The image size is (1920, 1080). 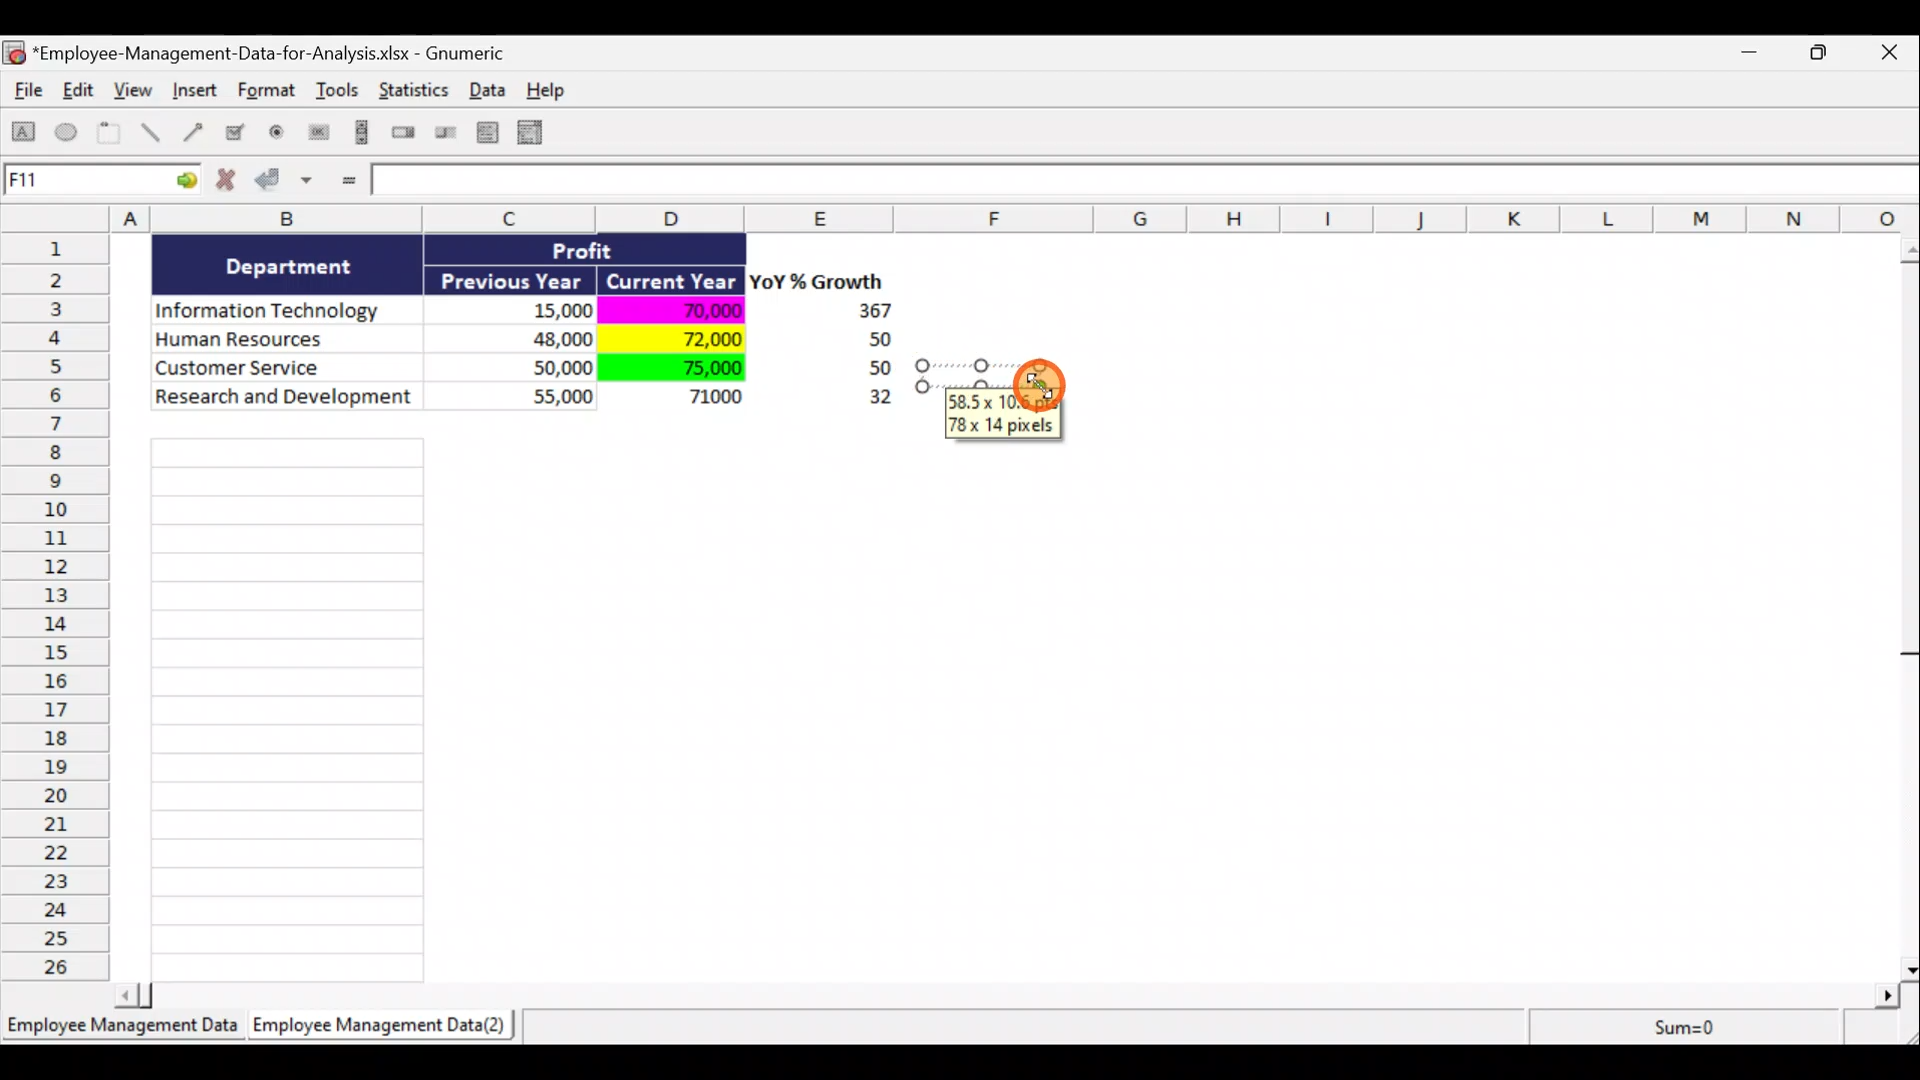 I want to click on Tools, so click(x=340, y=94).